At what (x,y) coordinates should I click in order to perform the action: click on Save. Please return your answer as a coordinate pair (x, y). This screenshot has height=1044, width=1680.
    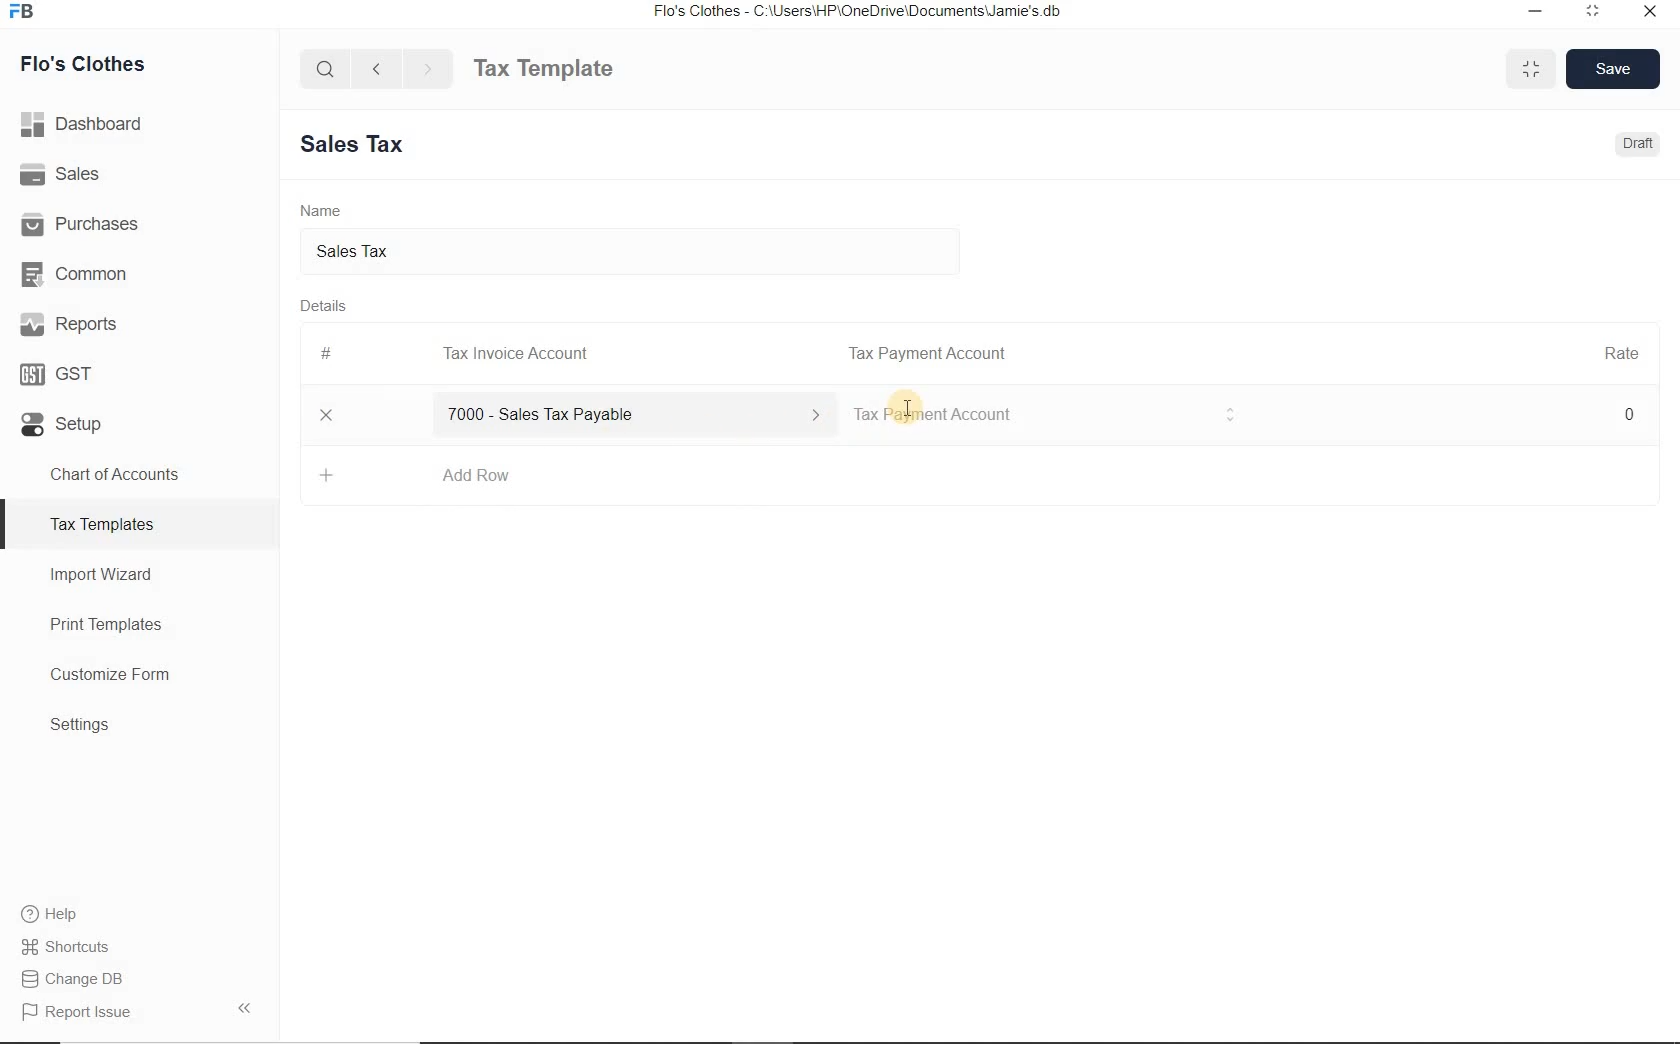
    Looking at the image, I should click on (1614, 68).